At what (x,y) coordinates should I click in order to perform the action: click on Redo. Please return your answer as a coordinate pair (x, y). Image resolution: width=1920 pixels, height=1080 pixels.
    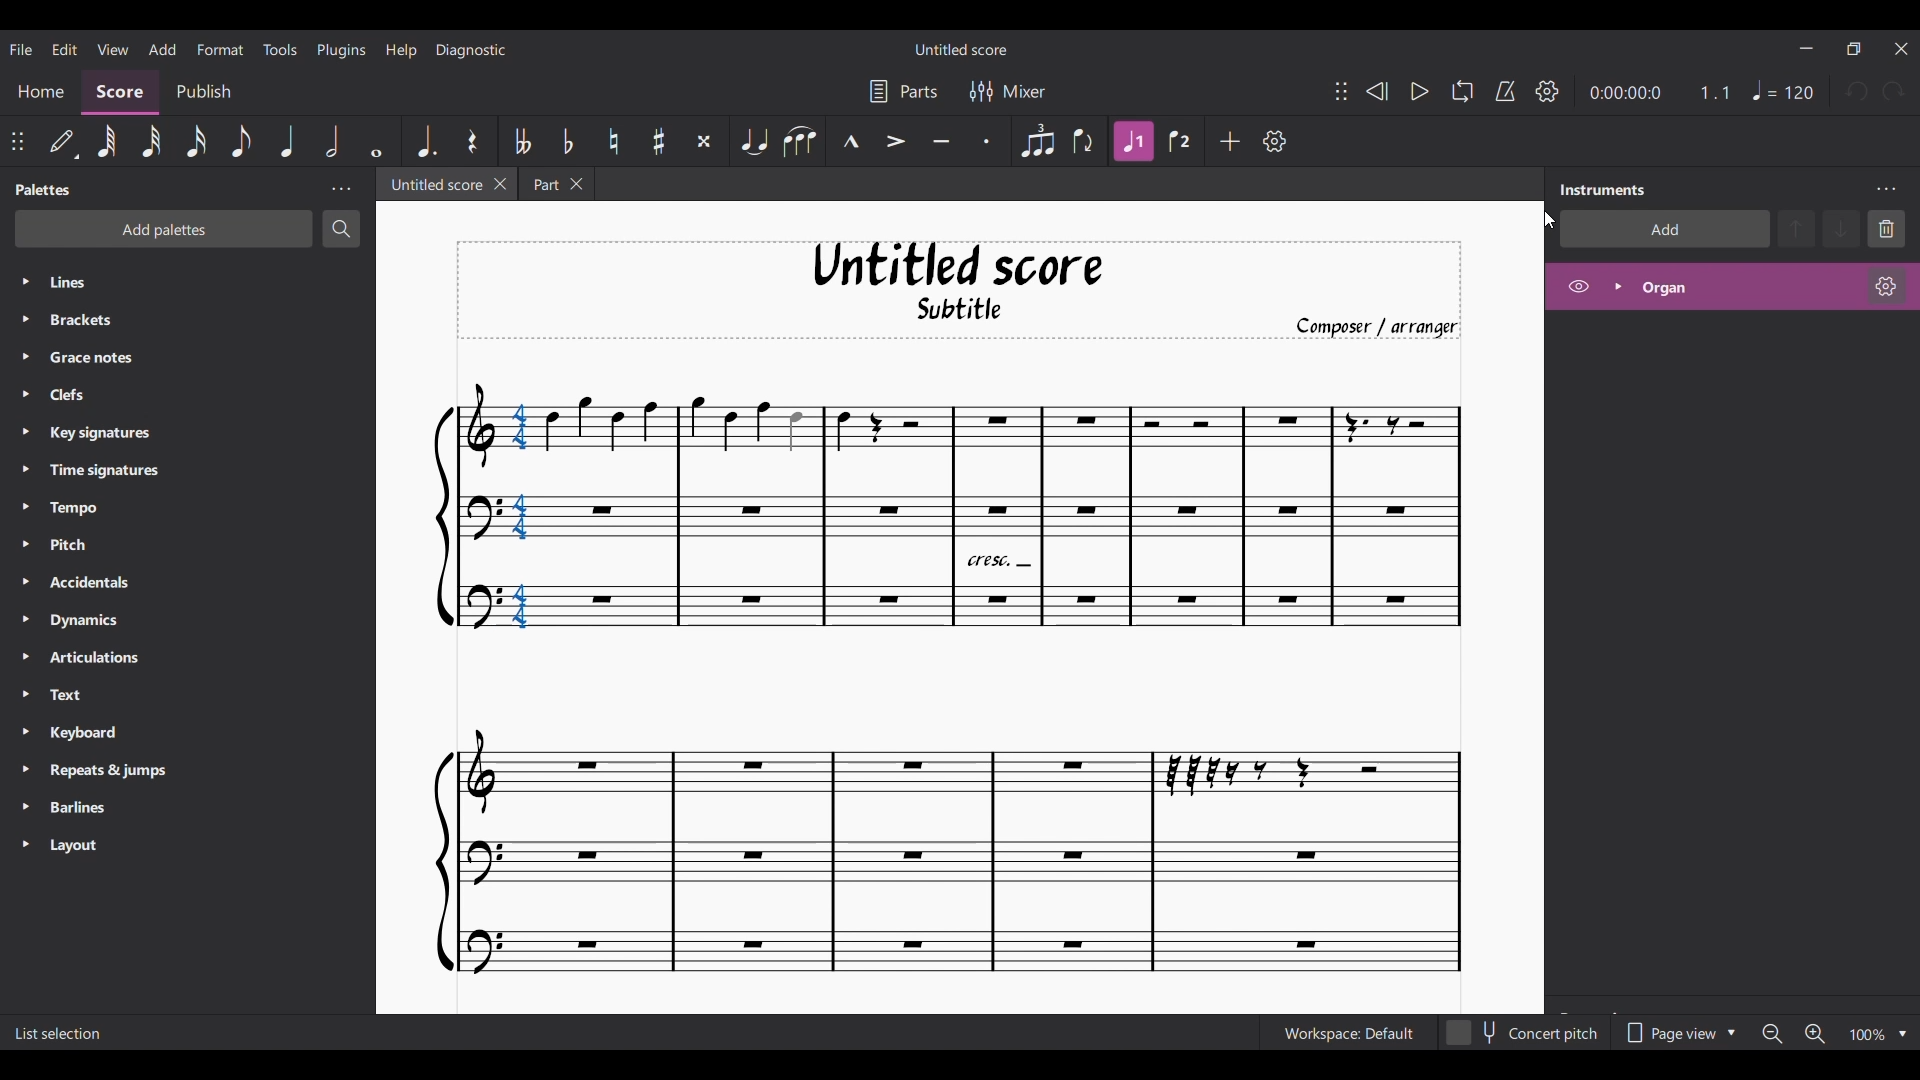
    Looking at the image, I should click on (1894, 91).